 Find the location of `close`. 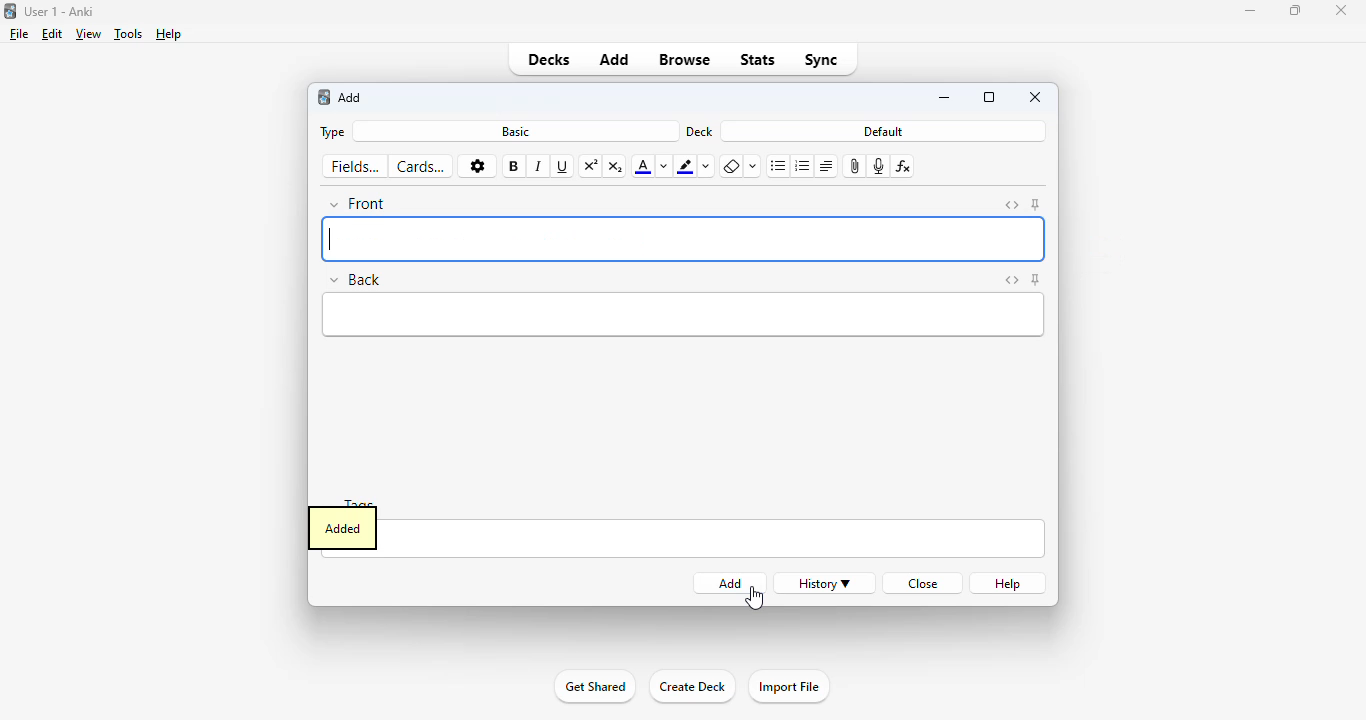

close is located at coordinates (924, 583).